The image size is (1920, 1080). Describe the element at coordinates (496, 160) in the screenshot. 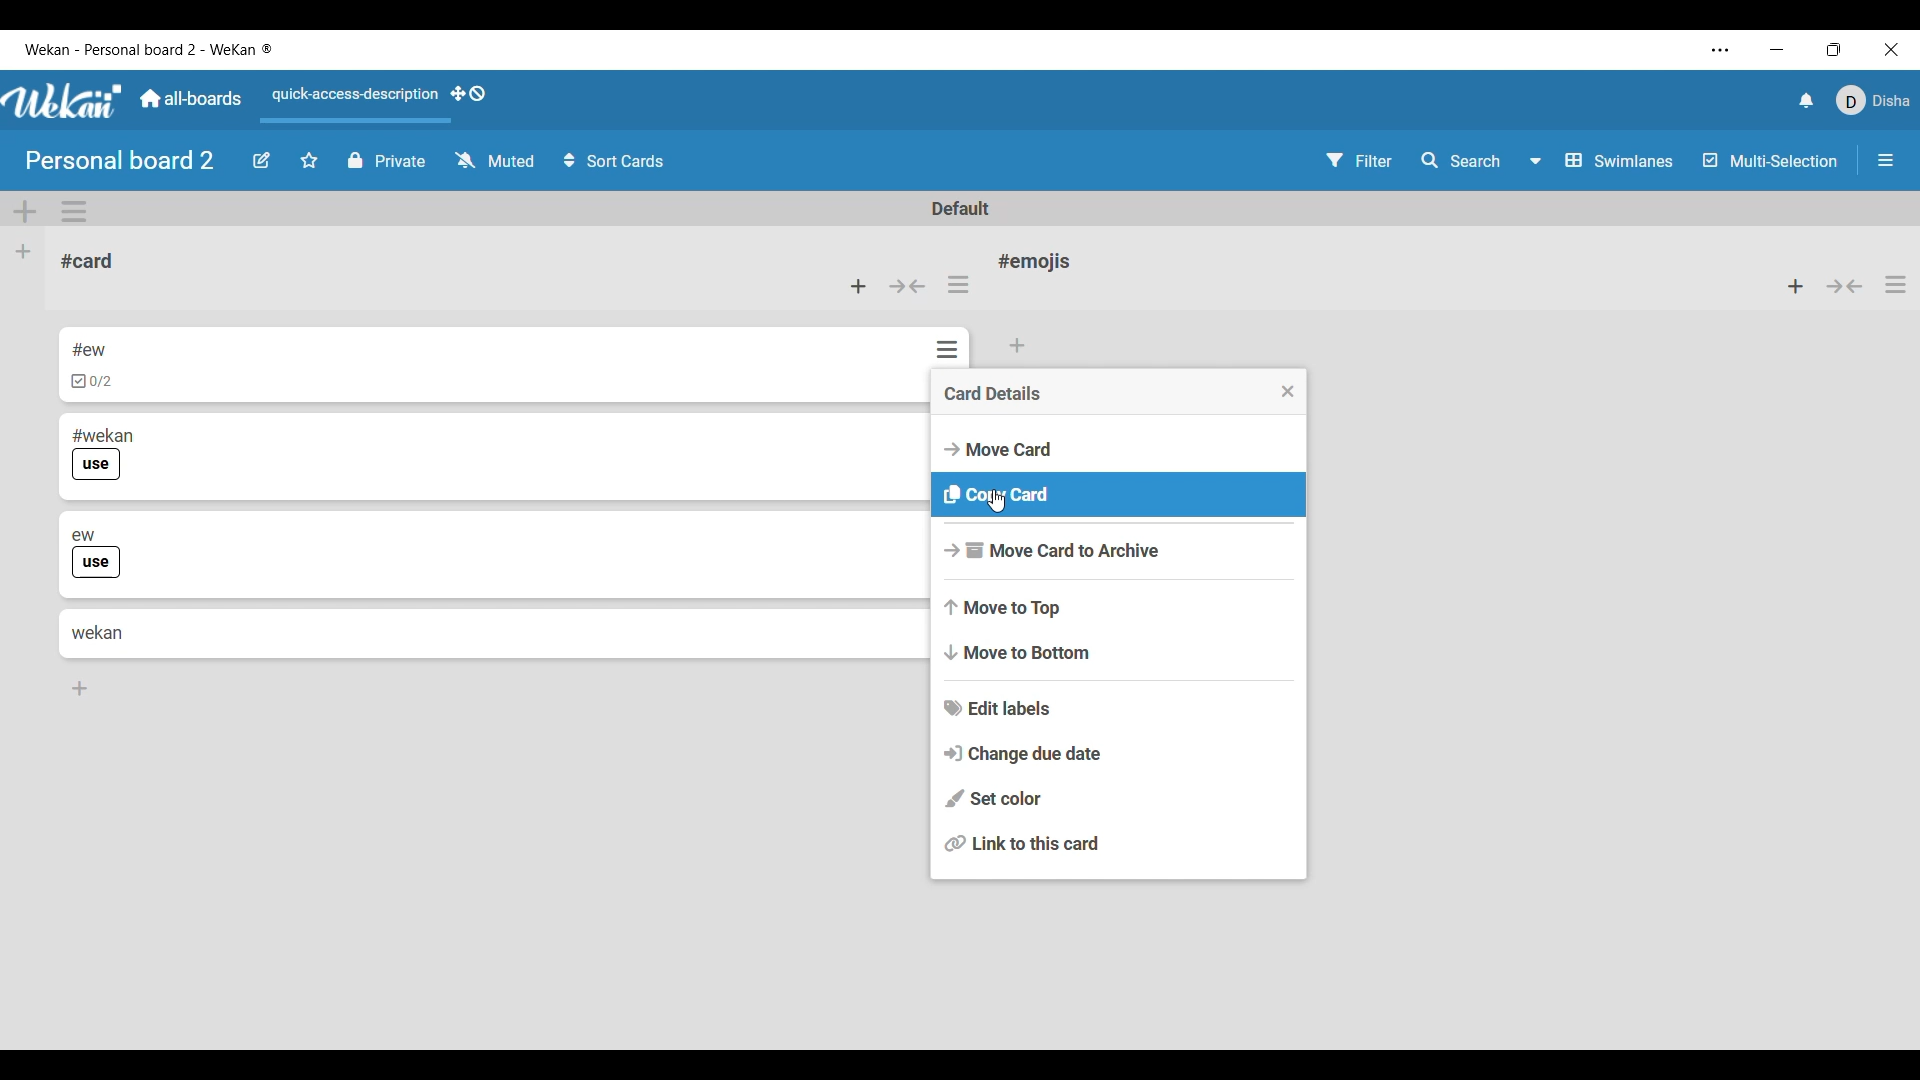

I see `Watch options` at that location.